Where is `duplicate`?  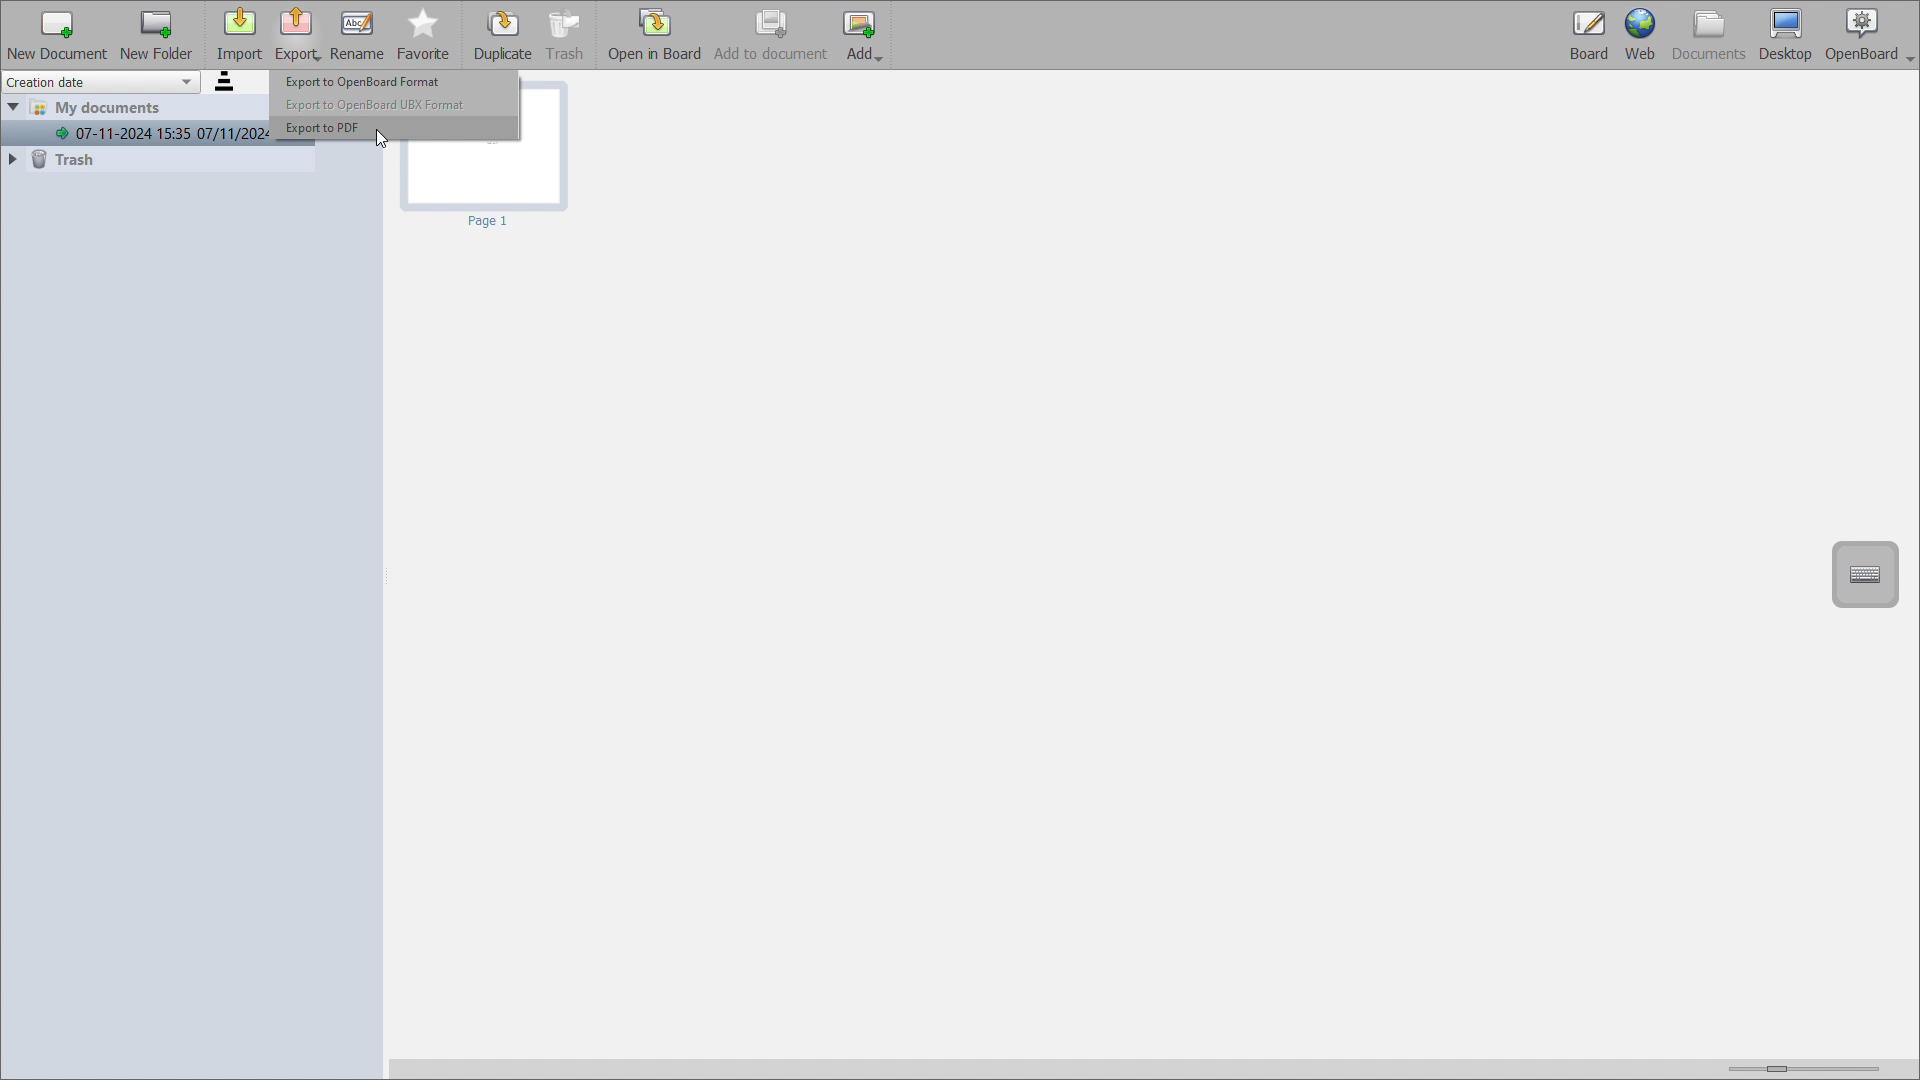
duplicate is located at coordinates (504, 36).